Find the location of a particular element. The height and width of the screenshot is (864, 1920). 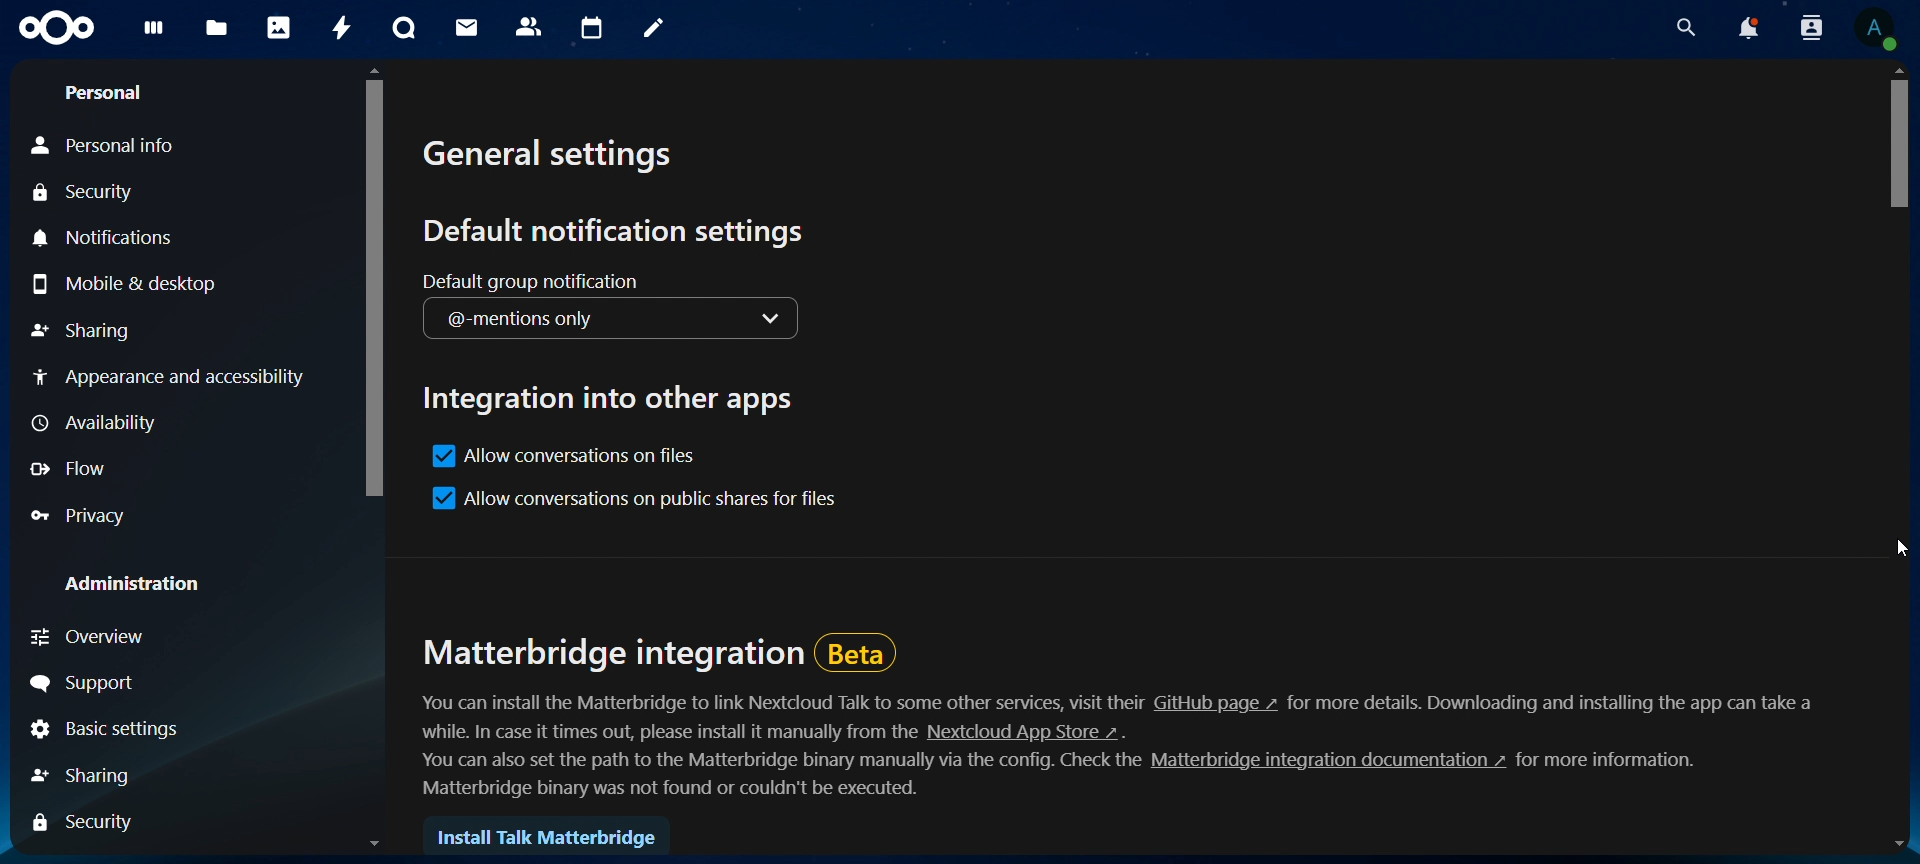

search is located at coordinates (1684, 25).